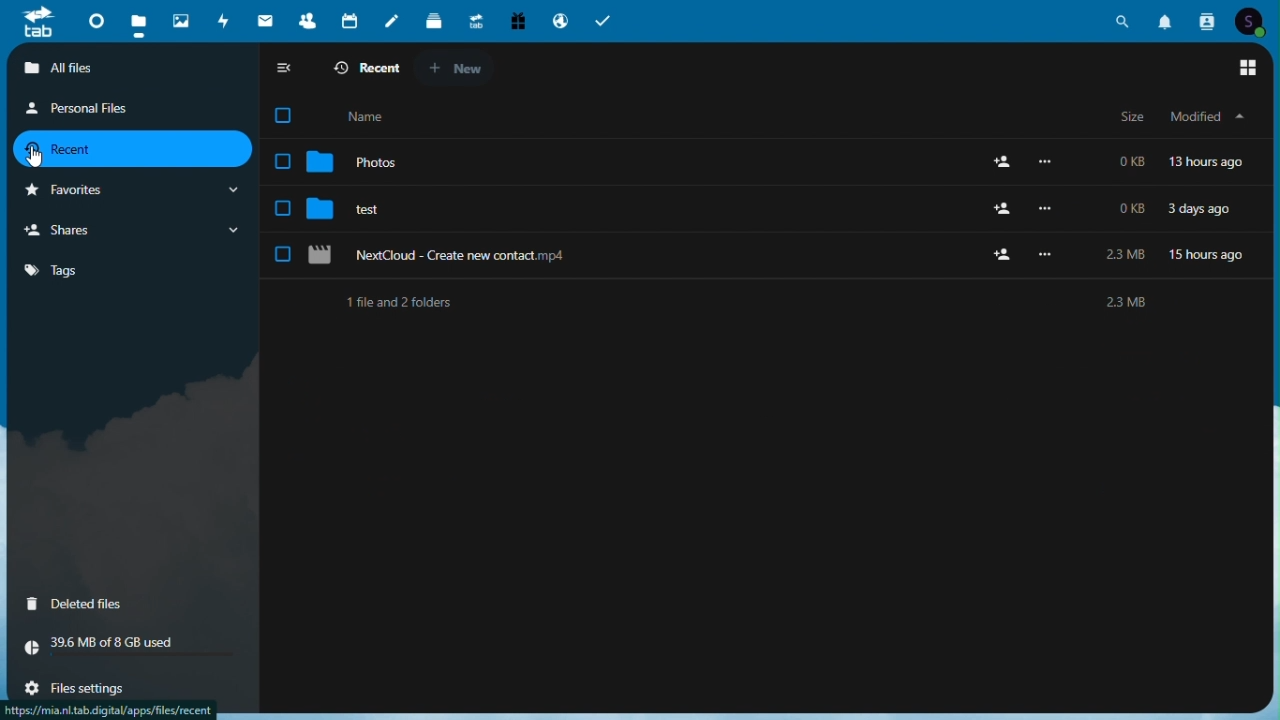 This screenshot has height=720, width=1280. What do you see at coordinates (95, 687) in the screenshot?
I see `file settings` at bounding box center [95, 687].